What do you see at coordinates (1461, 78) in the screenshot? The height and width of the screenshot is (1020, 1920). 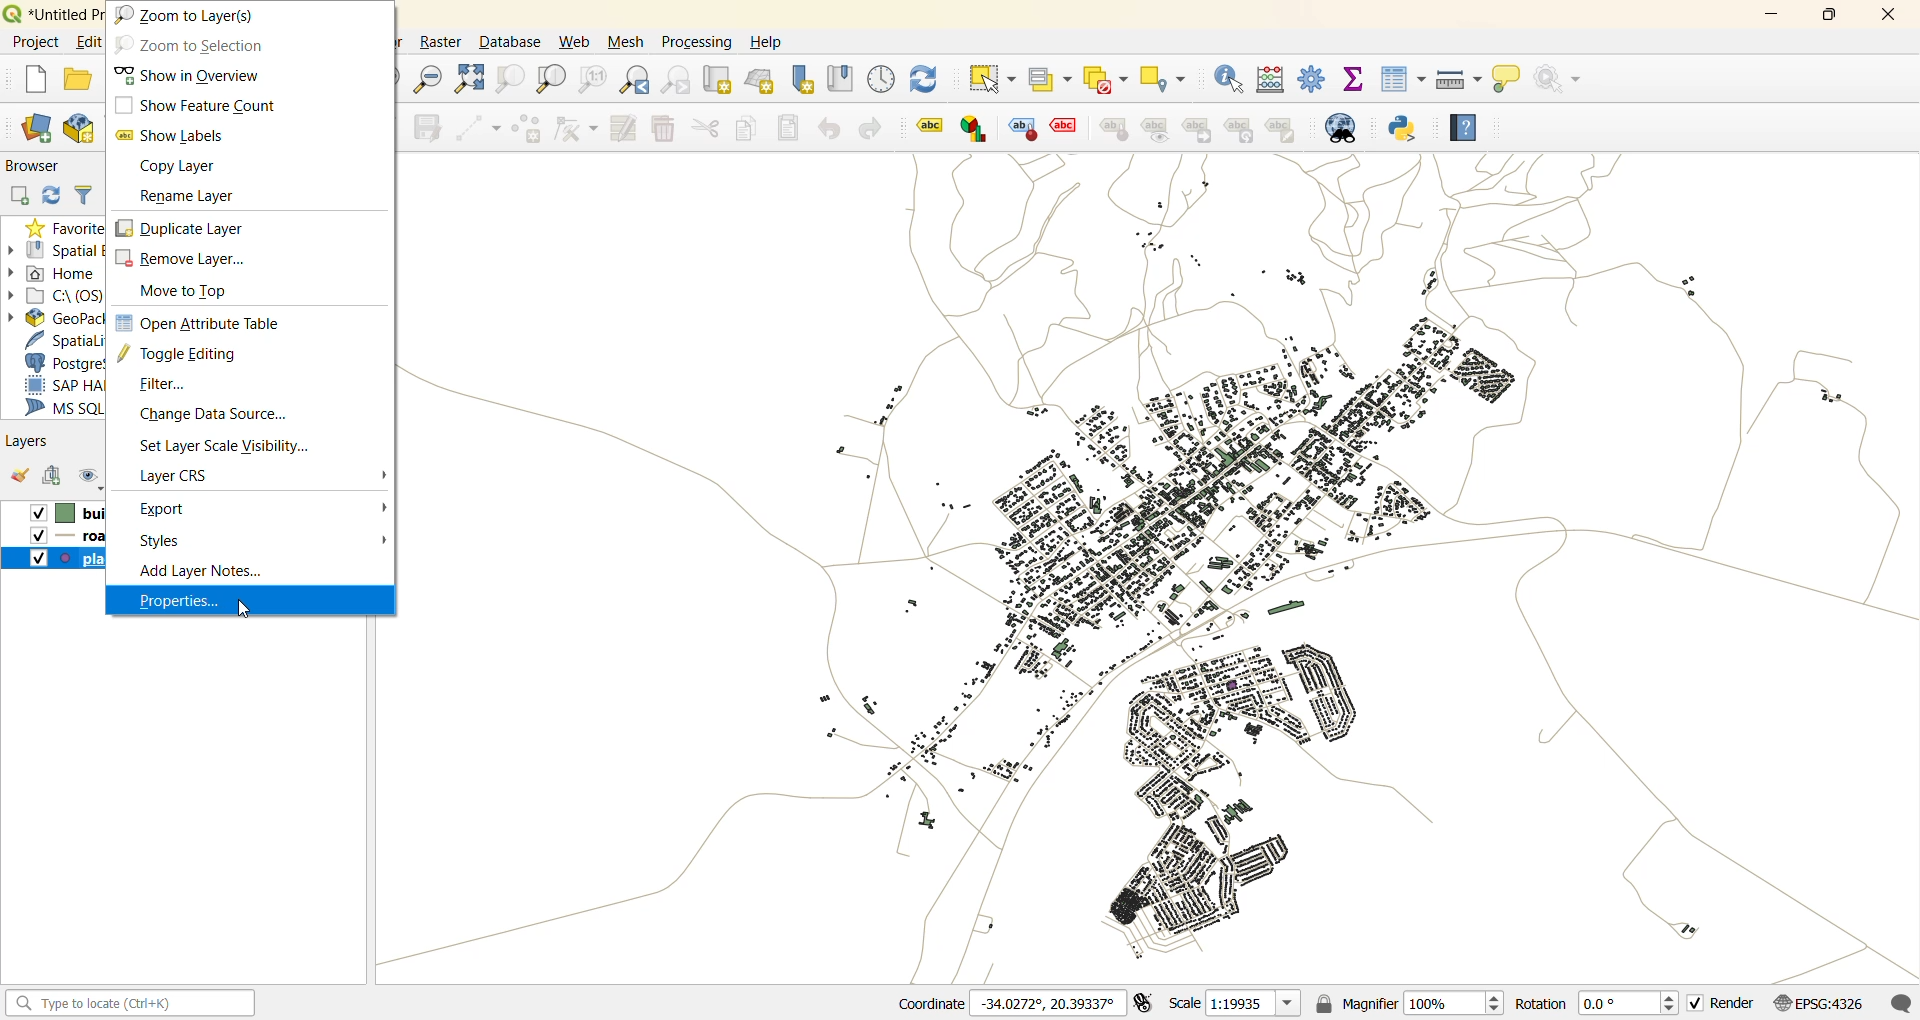 I see `measure line` at bounding box center [1461, 78].